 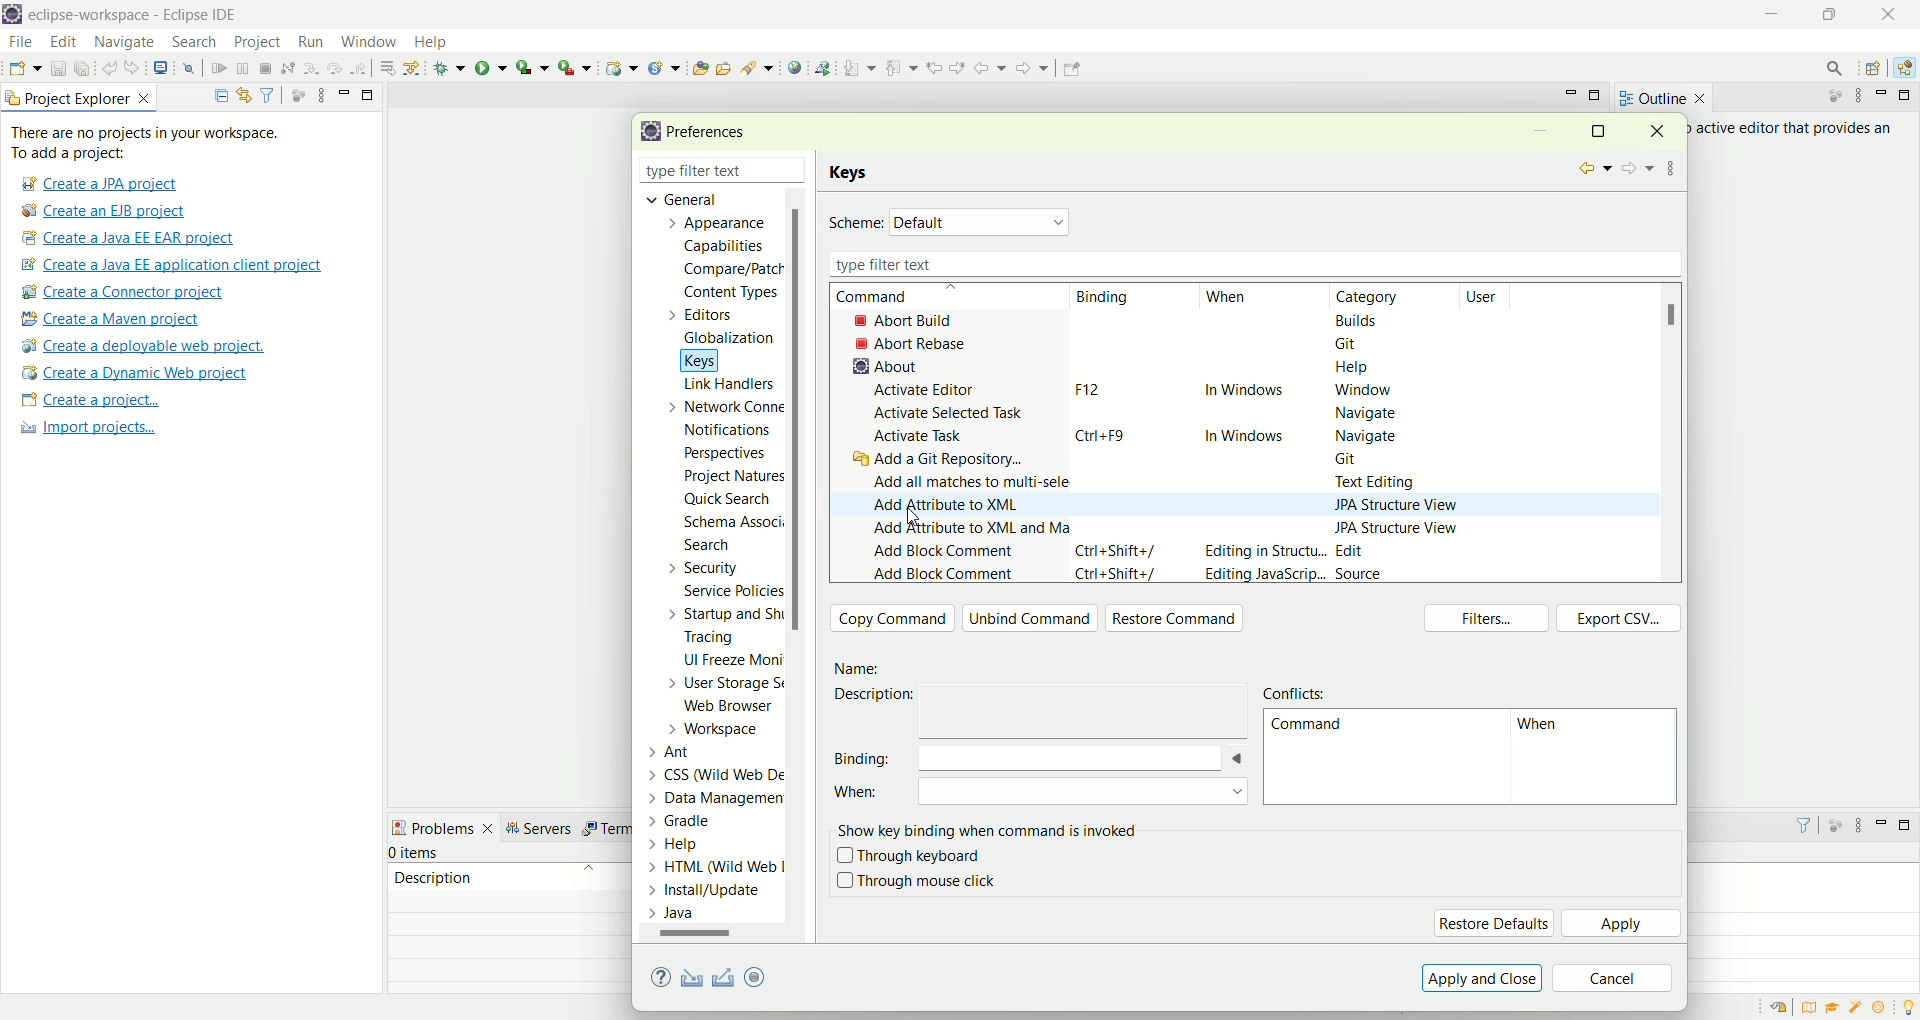 I want to click on next edit location, so click(x=960, y=66).